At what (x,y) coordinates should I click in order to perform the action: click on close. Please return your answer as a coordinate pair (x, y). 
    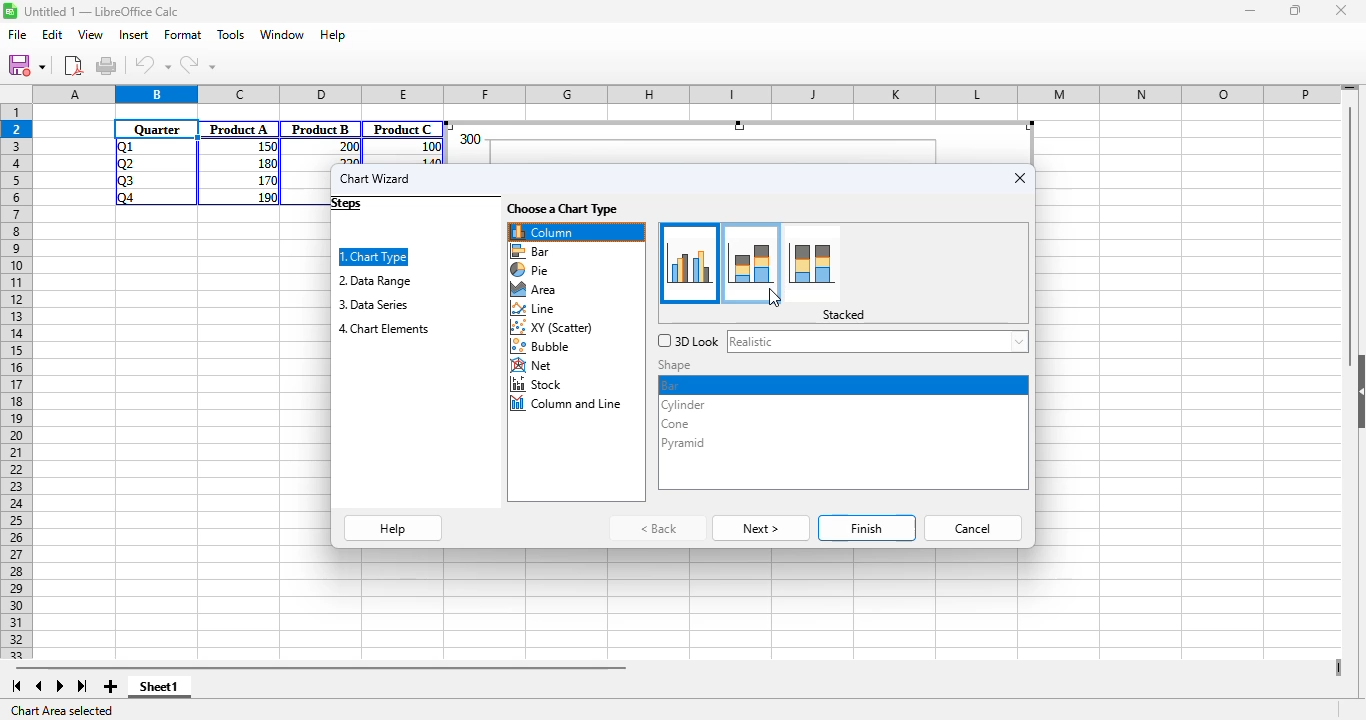
    Looking at the image, I should click on (1020, 178).